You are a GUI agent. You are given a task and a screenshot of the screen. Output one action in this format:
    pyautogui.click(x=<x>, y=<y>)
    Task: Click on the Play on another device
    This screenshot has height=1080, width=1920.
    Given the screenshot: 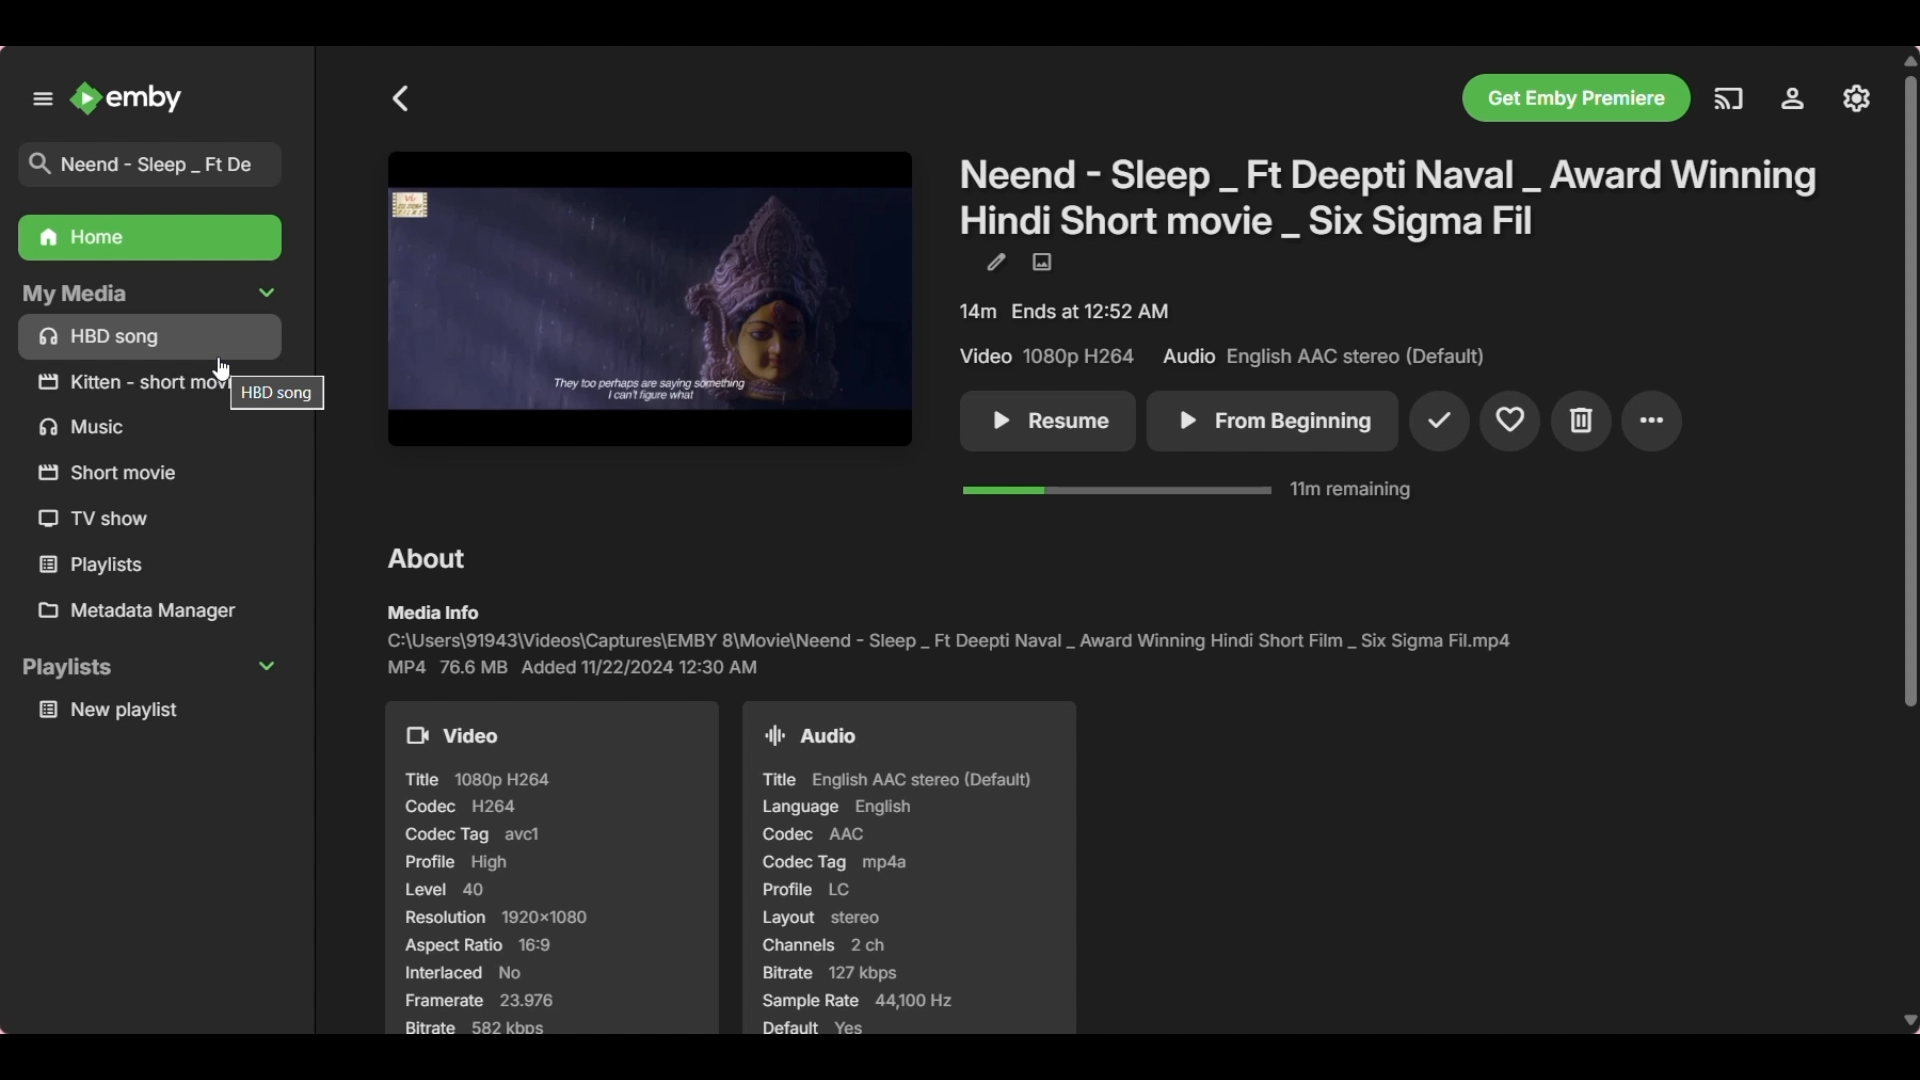 What is the action you would take?
    pyautogui.click(x=1728, y=99)
    